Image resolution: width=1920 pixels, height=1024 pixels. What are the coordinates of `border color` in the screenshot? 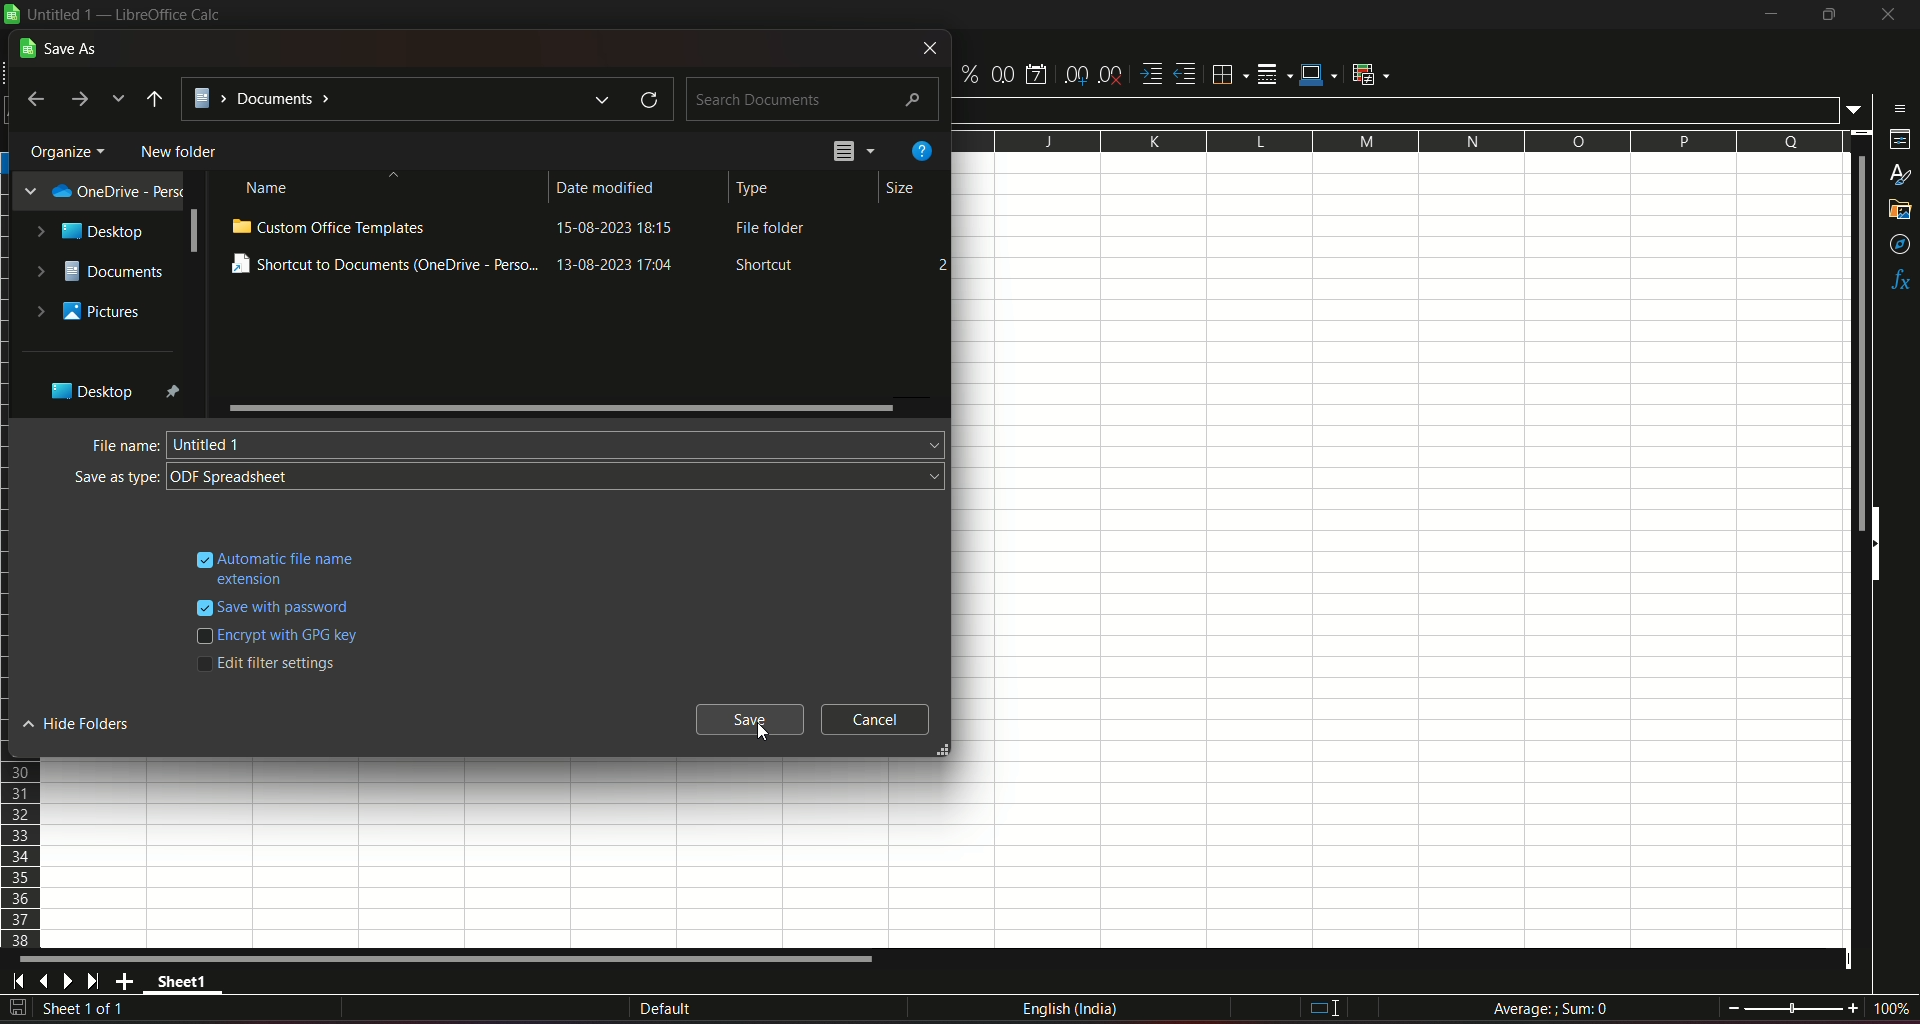 It's located at (1320, 76).